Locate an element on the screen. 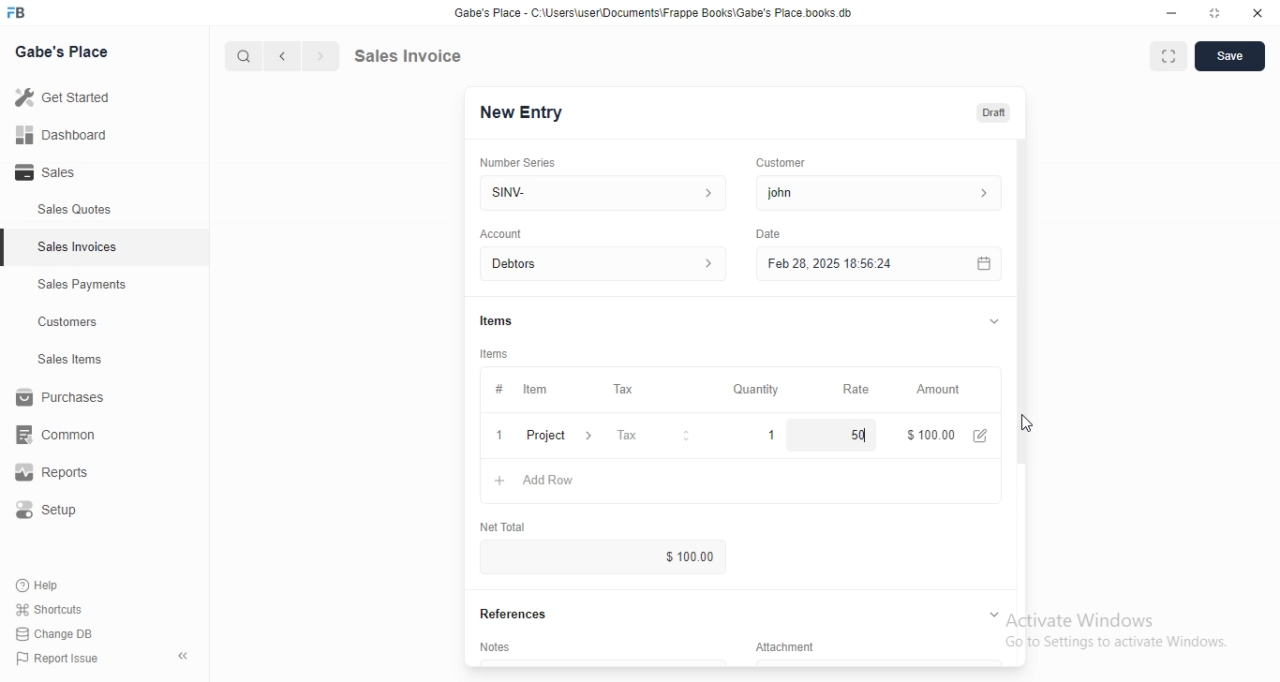 The width and height of the screenshot is (1280, 682). FB logo is located at coordinates (20, 13).